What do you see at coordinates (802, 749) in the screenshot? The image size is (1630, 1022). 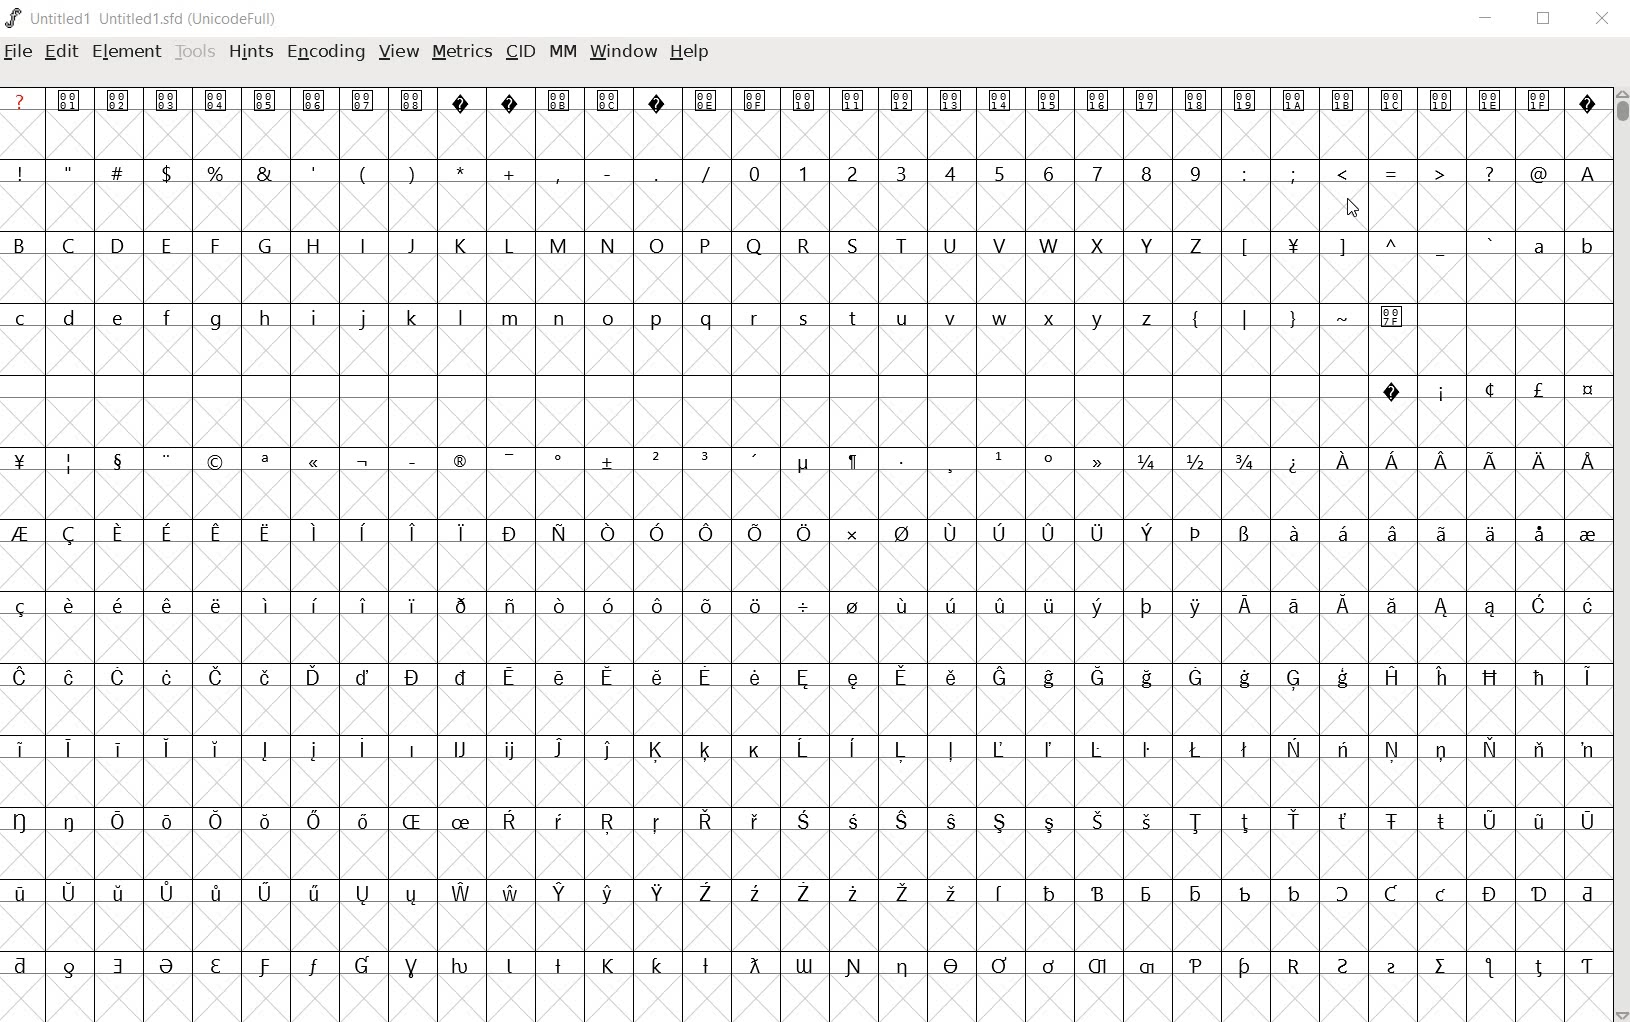 I see `special letters` at bounding box center [802, 749].